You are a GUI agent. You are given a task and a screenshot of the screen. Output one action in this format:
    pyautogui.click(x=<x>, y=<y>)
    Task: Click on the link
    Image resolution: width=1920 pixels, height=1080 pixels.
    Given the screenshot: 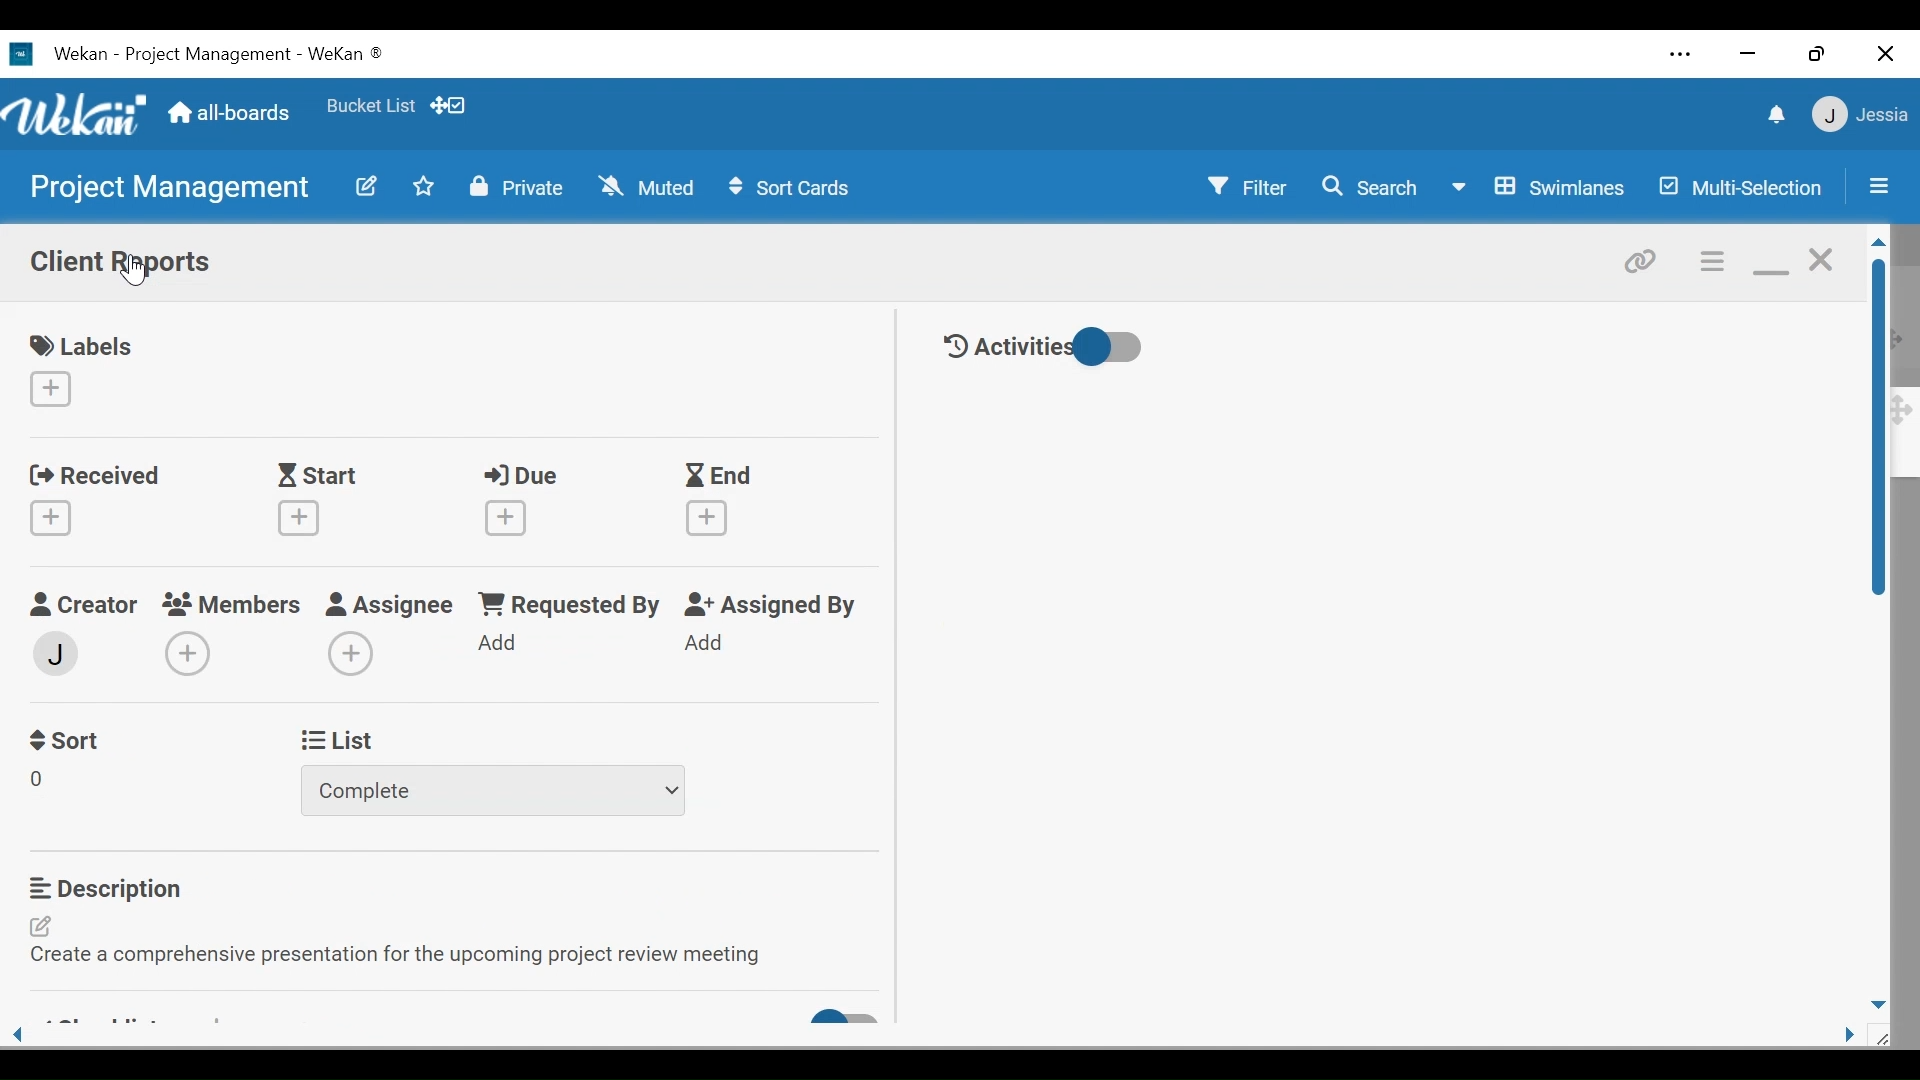 What is the action you would take?
    pyautogui.click(x=1642, y=261)
    